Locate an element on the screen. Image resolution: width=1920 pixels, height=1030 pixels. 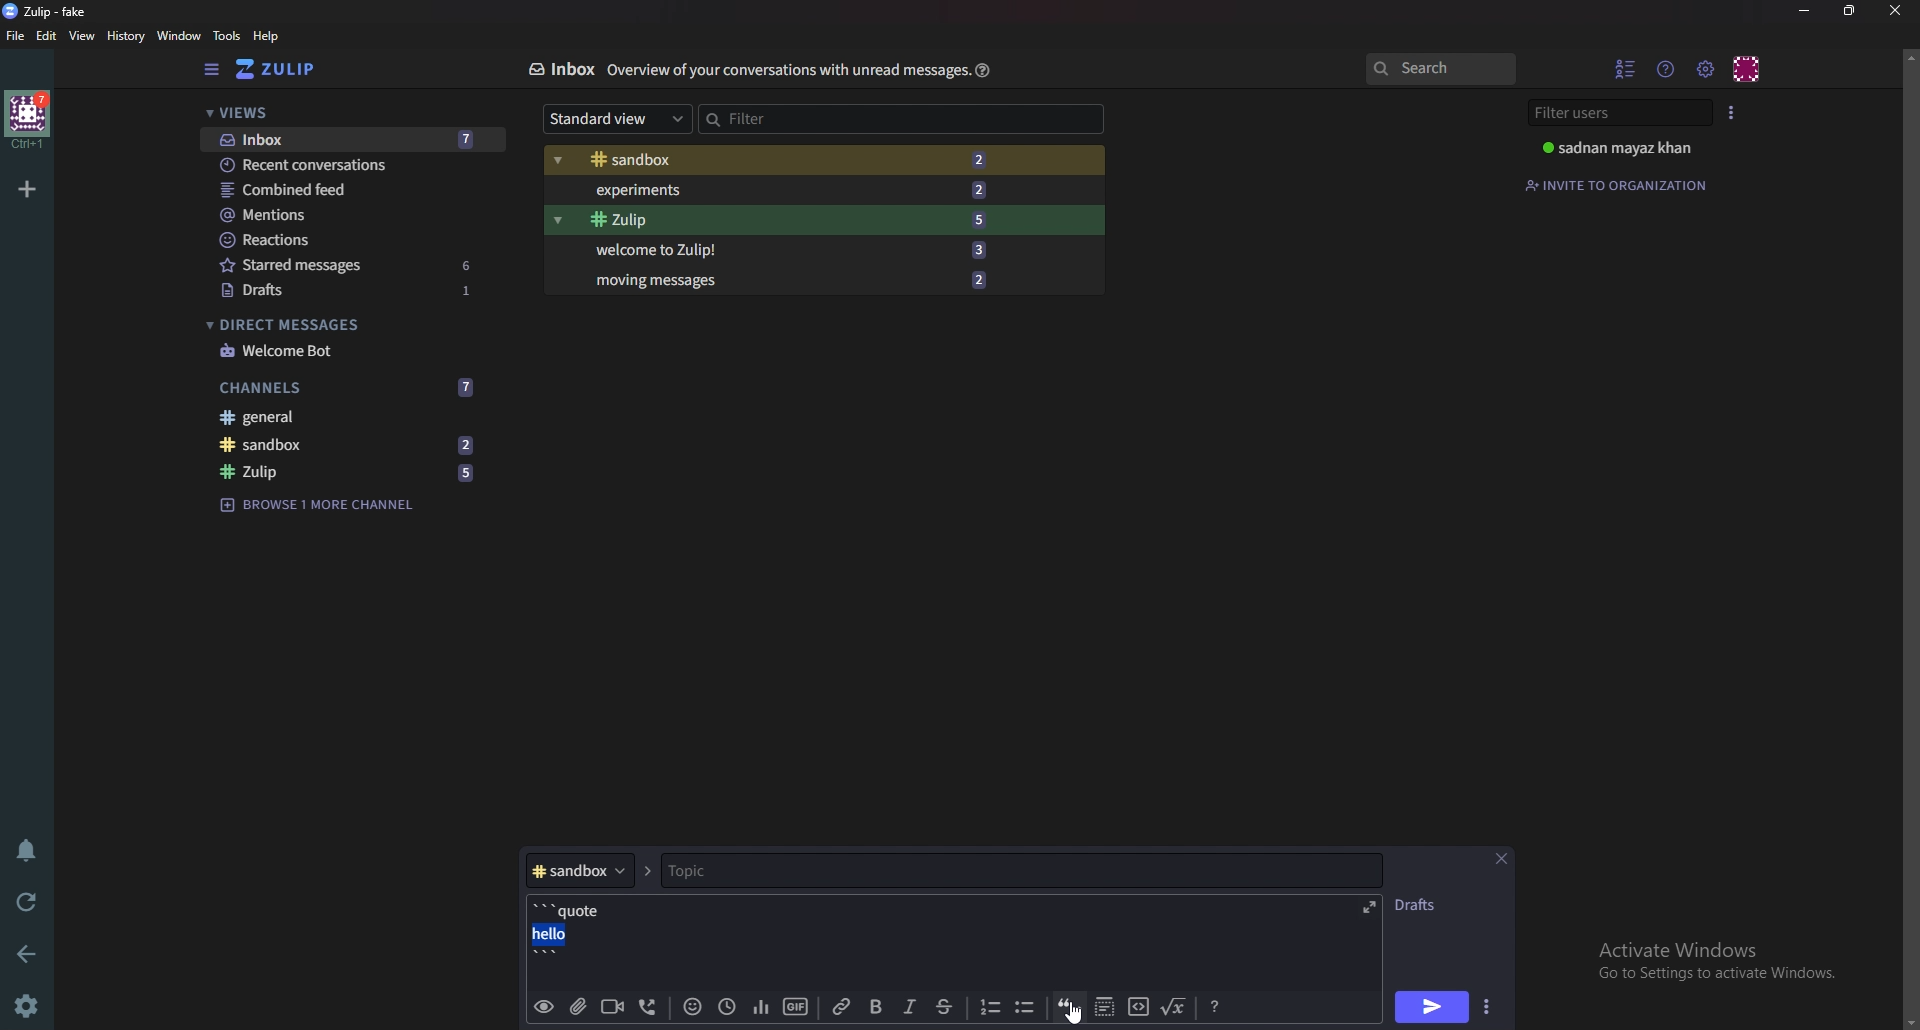
quote is located at coordinates (1071, 1006).